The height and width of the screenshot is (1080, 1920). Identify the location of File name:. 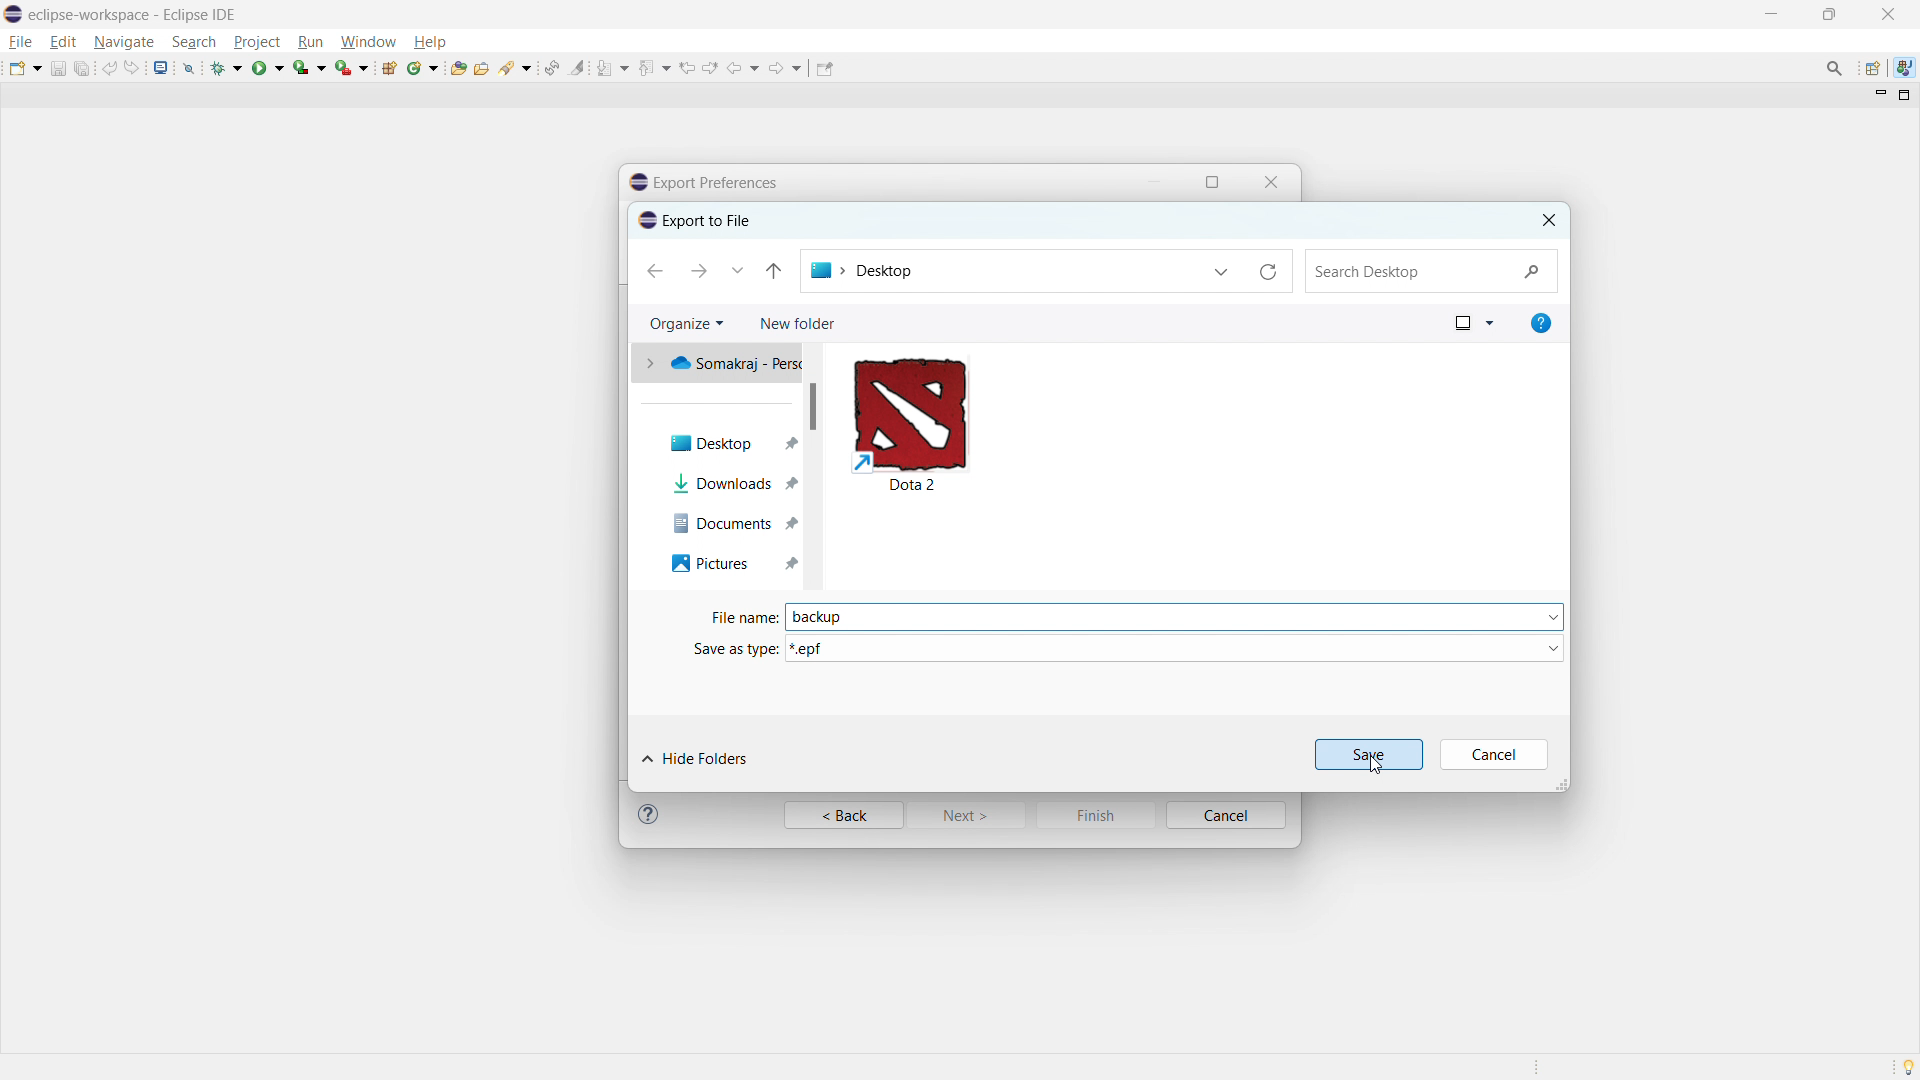
(740, 612).